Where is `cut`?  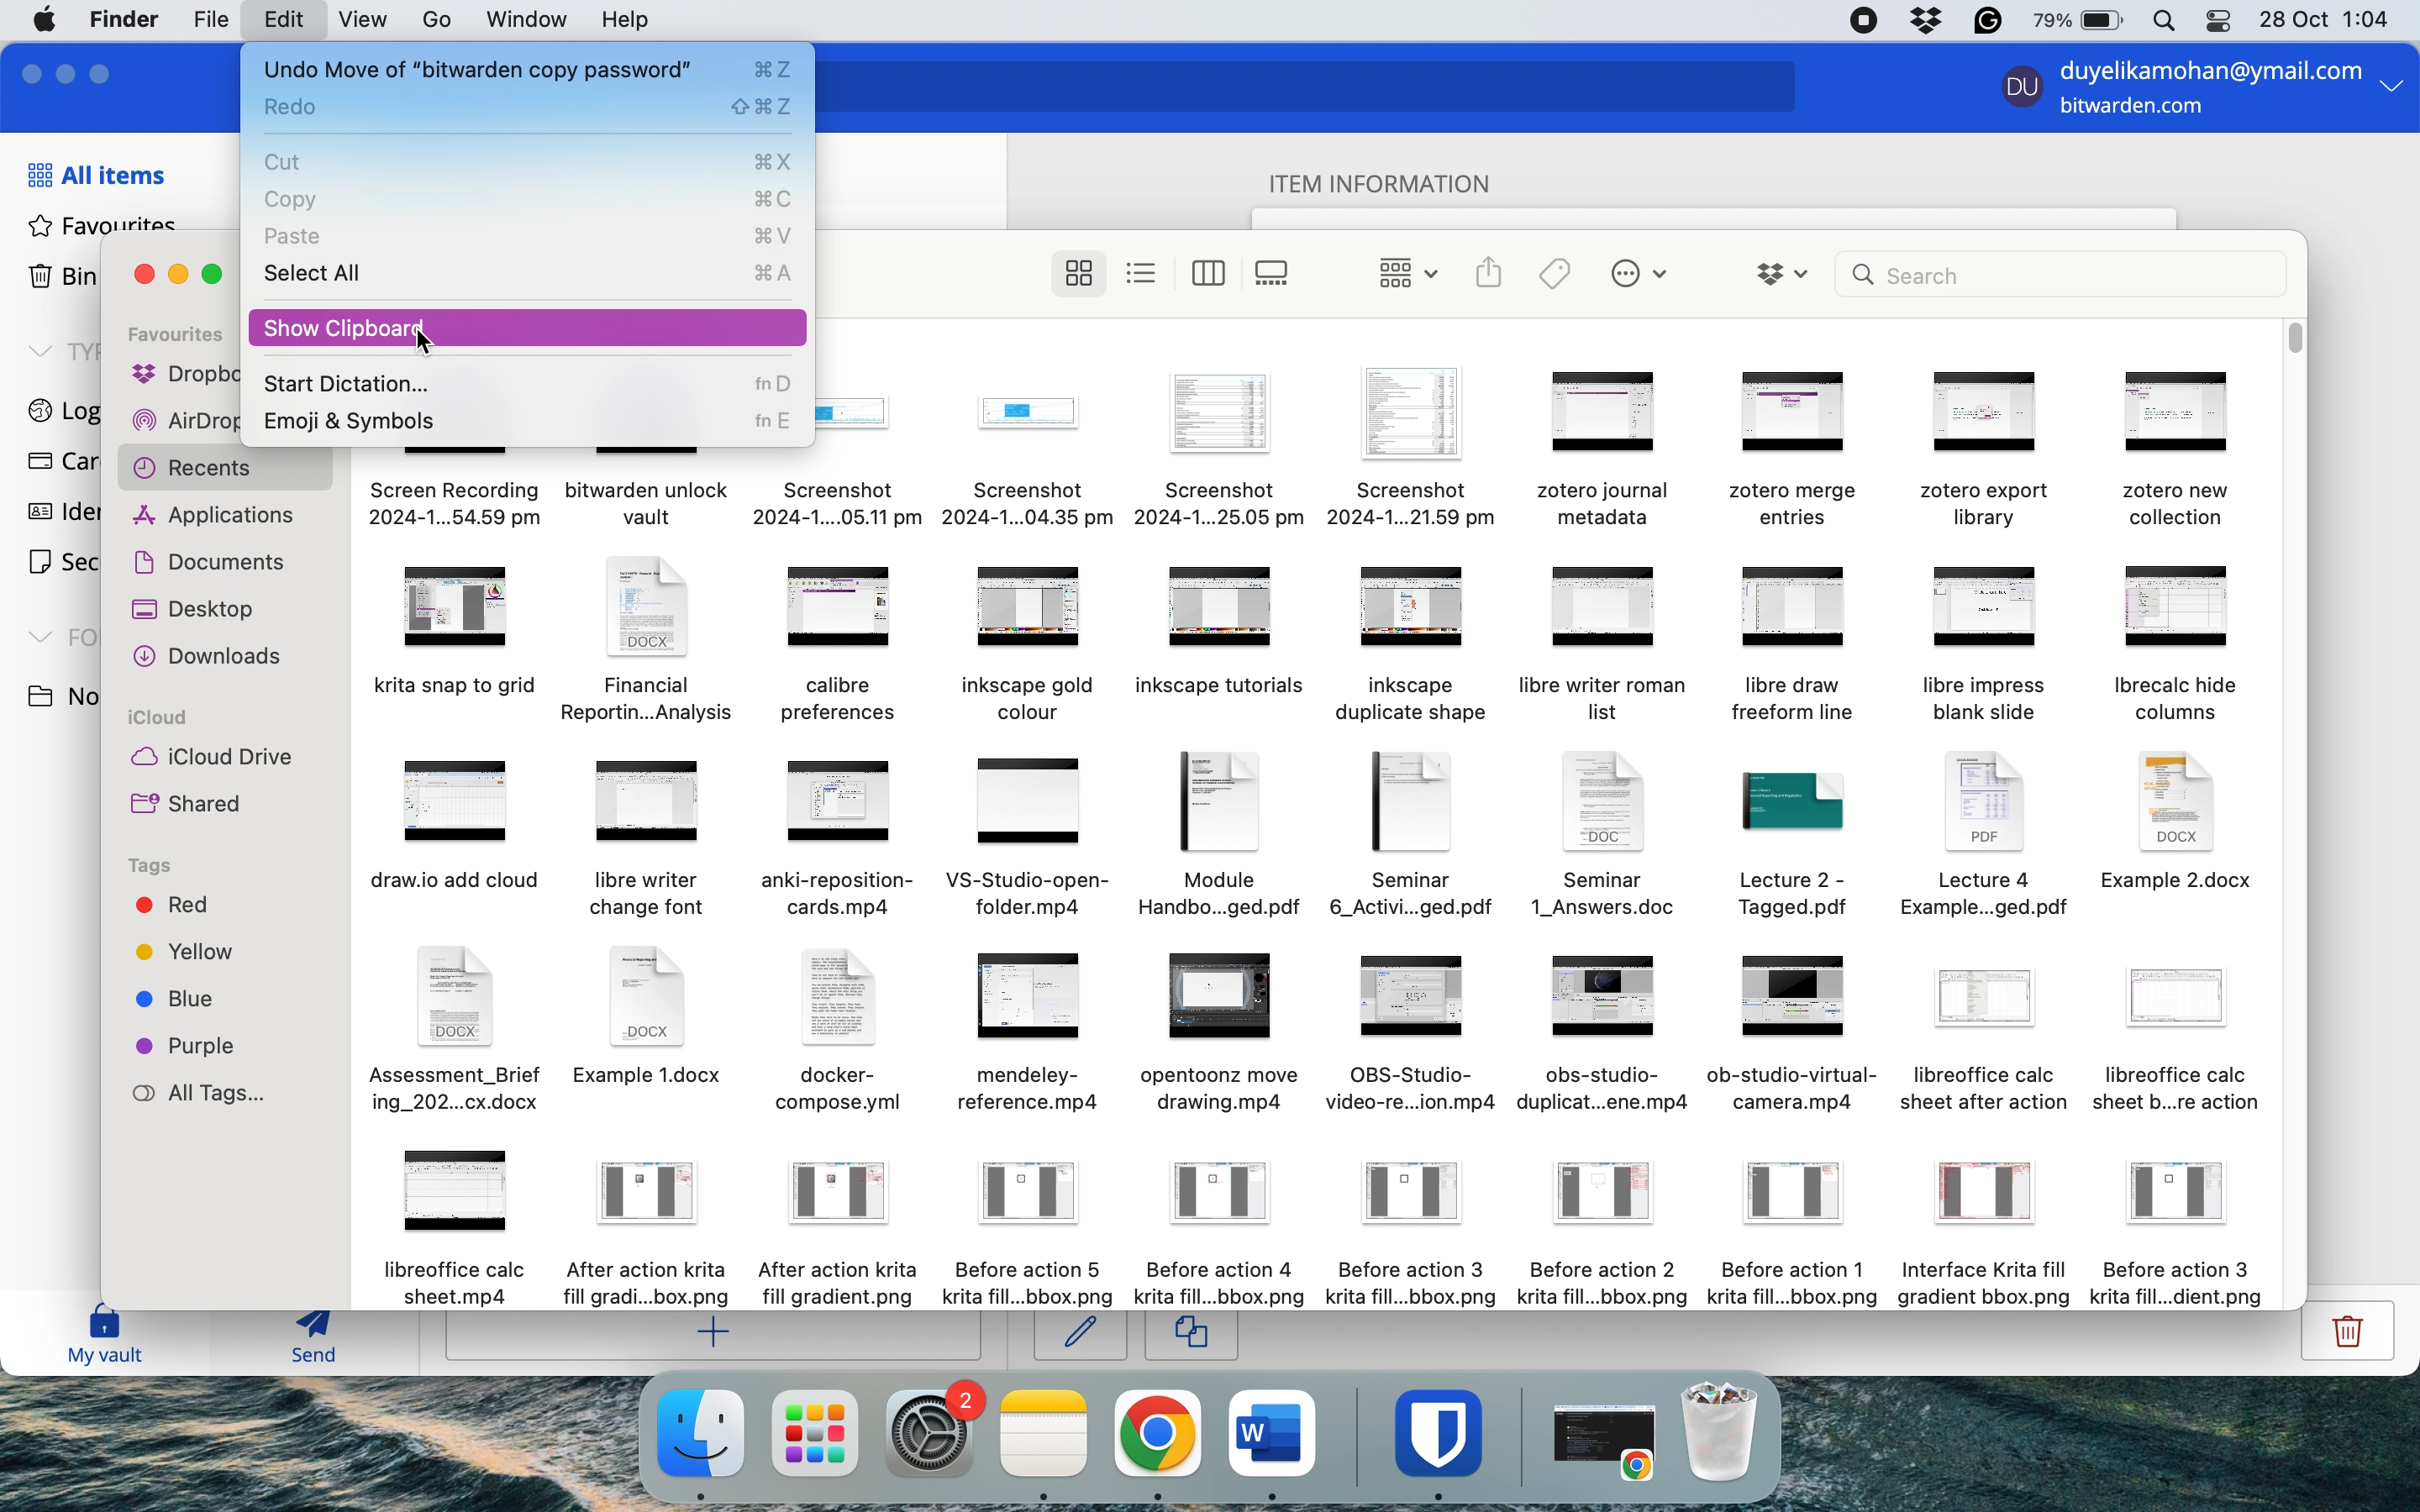
cut is located at coordinates (526, 160).